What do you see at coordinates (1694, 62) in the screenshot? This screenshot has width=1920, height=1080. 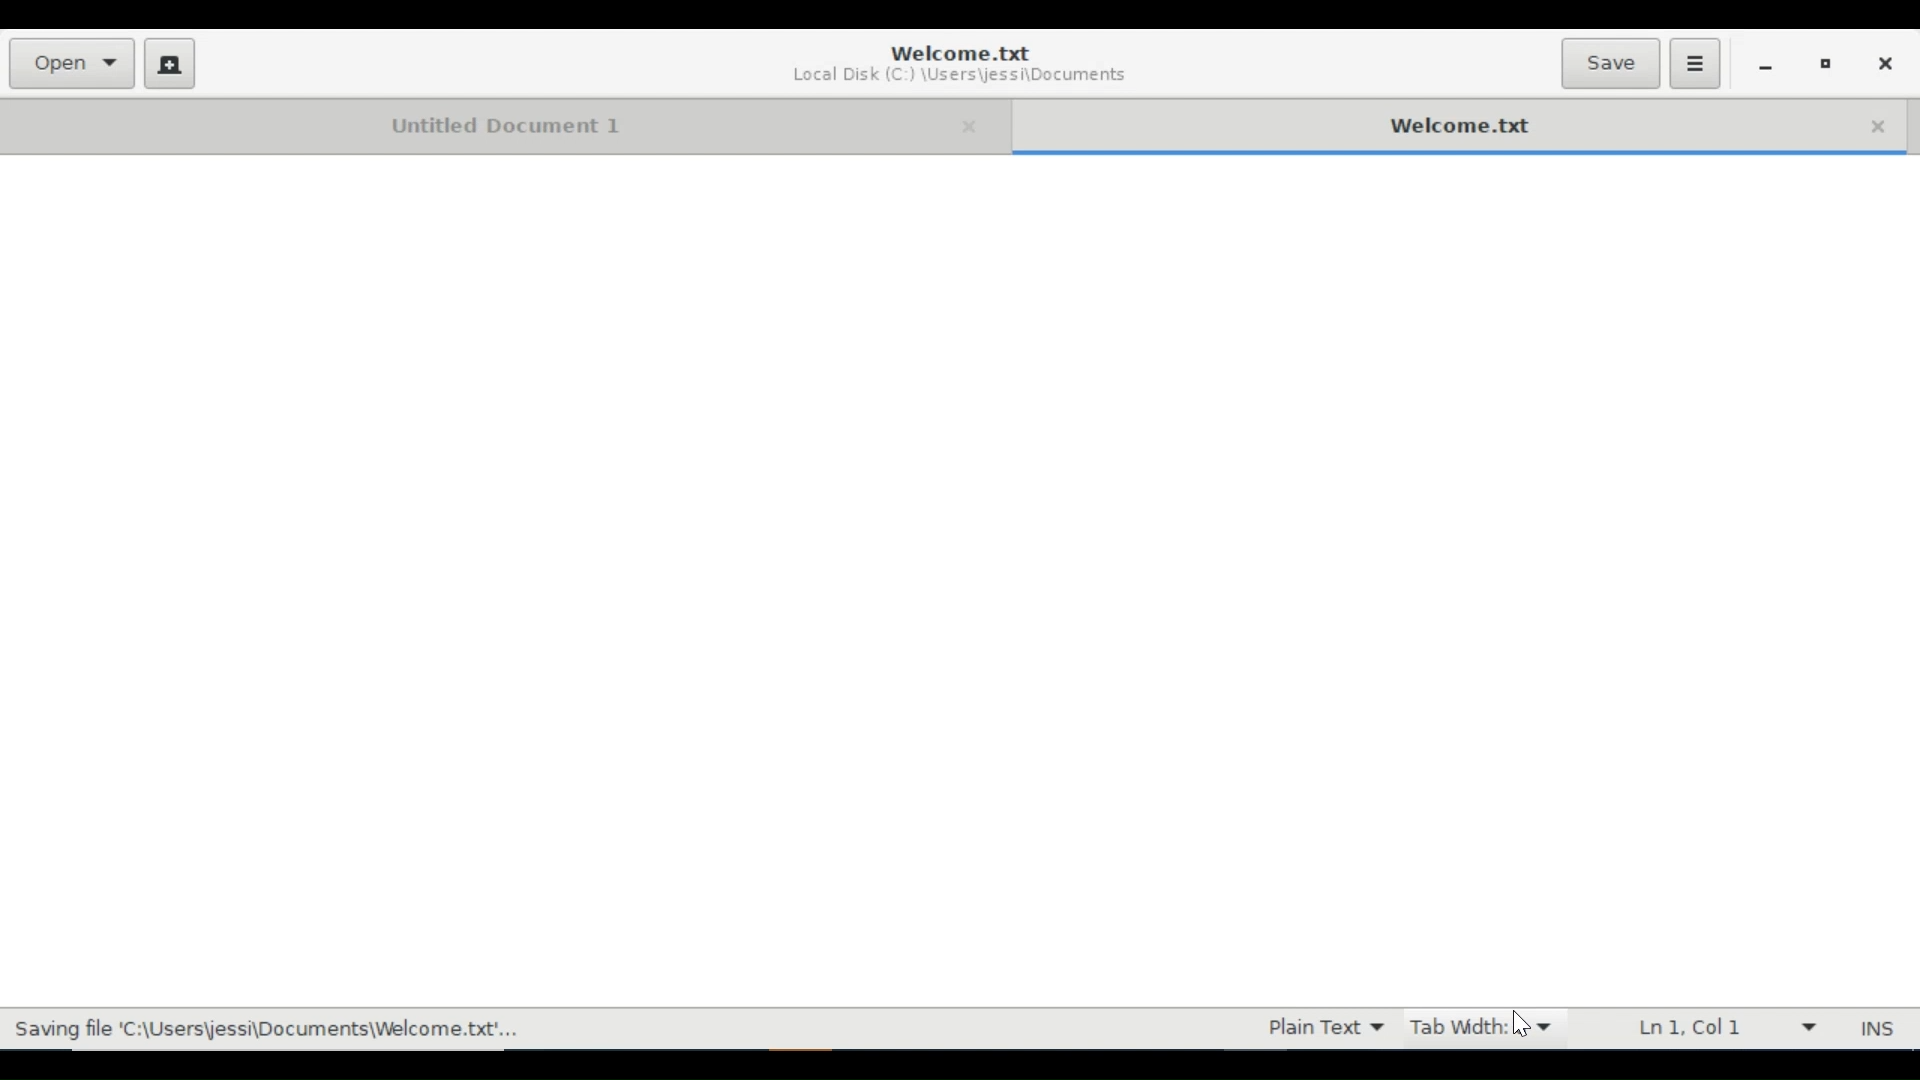 I see `Application menu` at bounding box center [1694, 62].